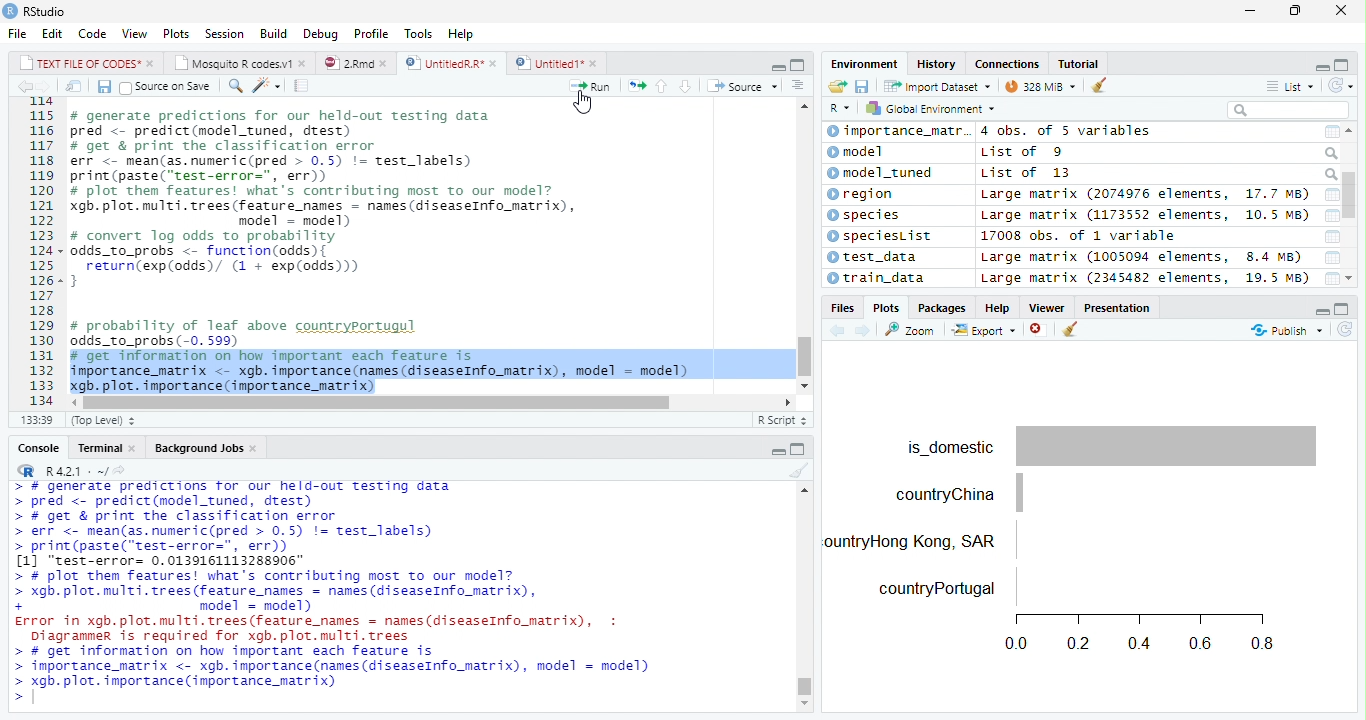  Describe the element at coordinates (233, 85) in the screenshot. I see `Find/Replace` at that location.